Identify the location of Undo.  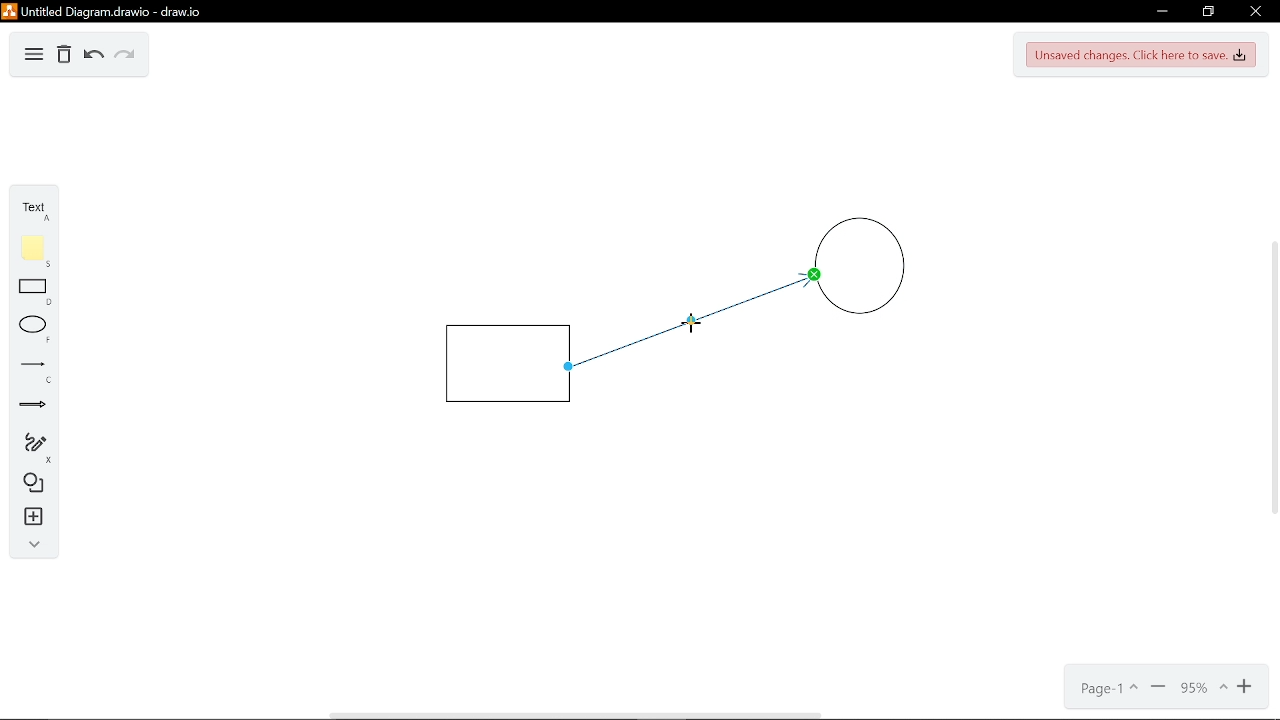
(92, 56).